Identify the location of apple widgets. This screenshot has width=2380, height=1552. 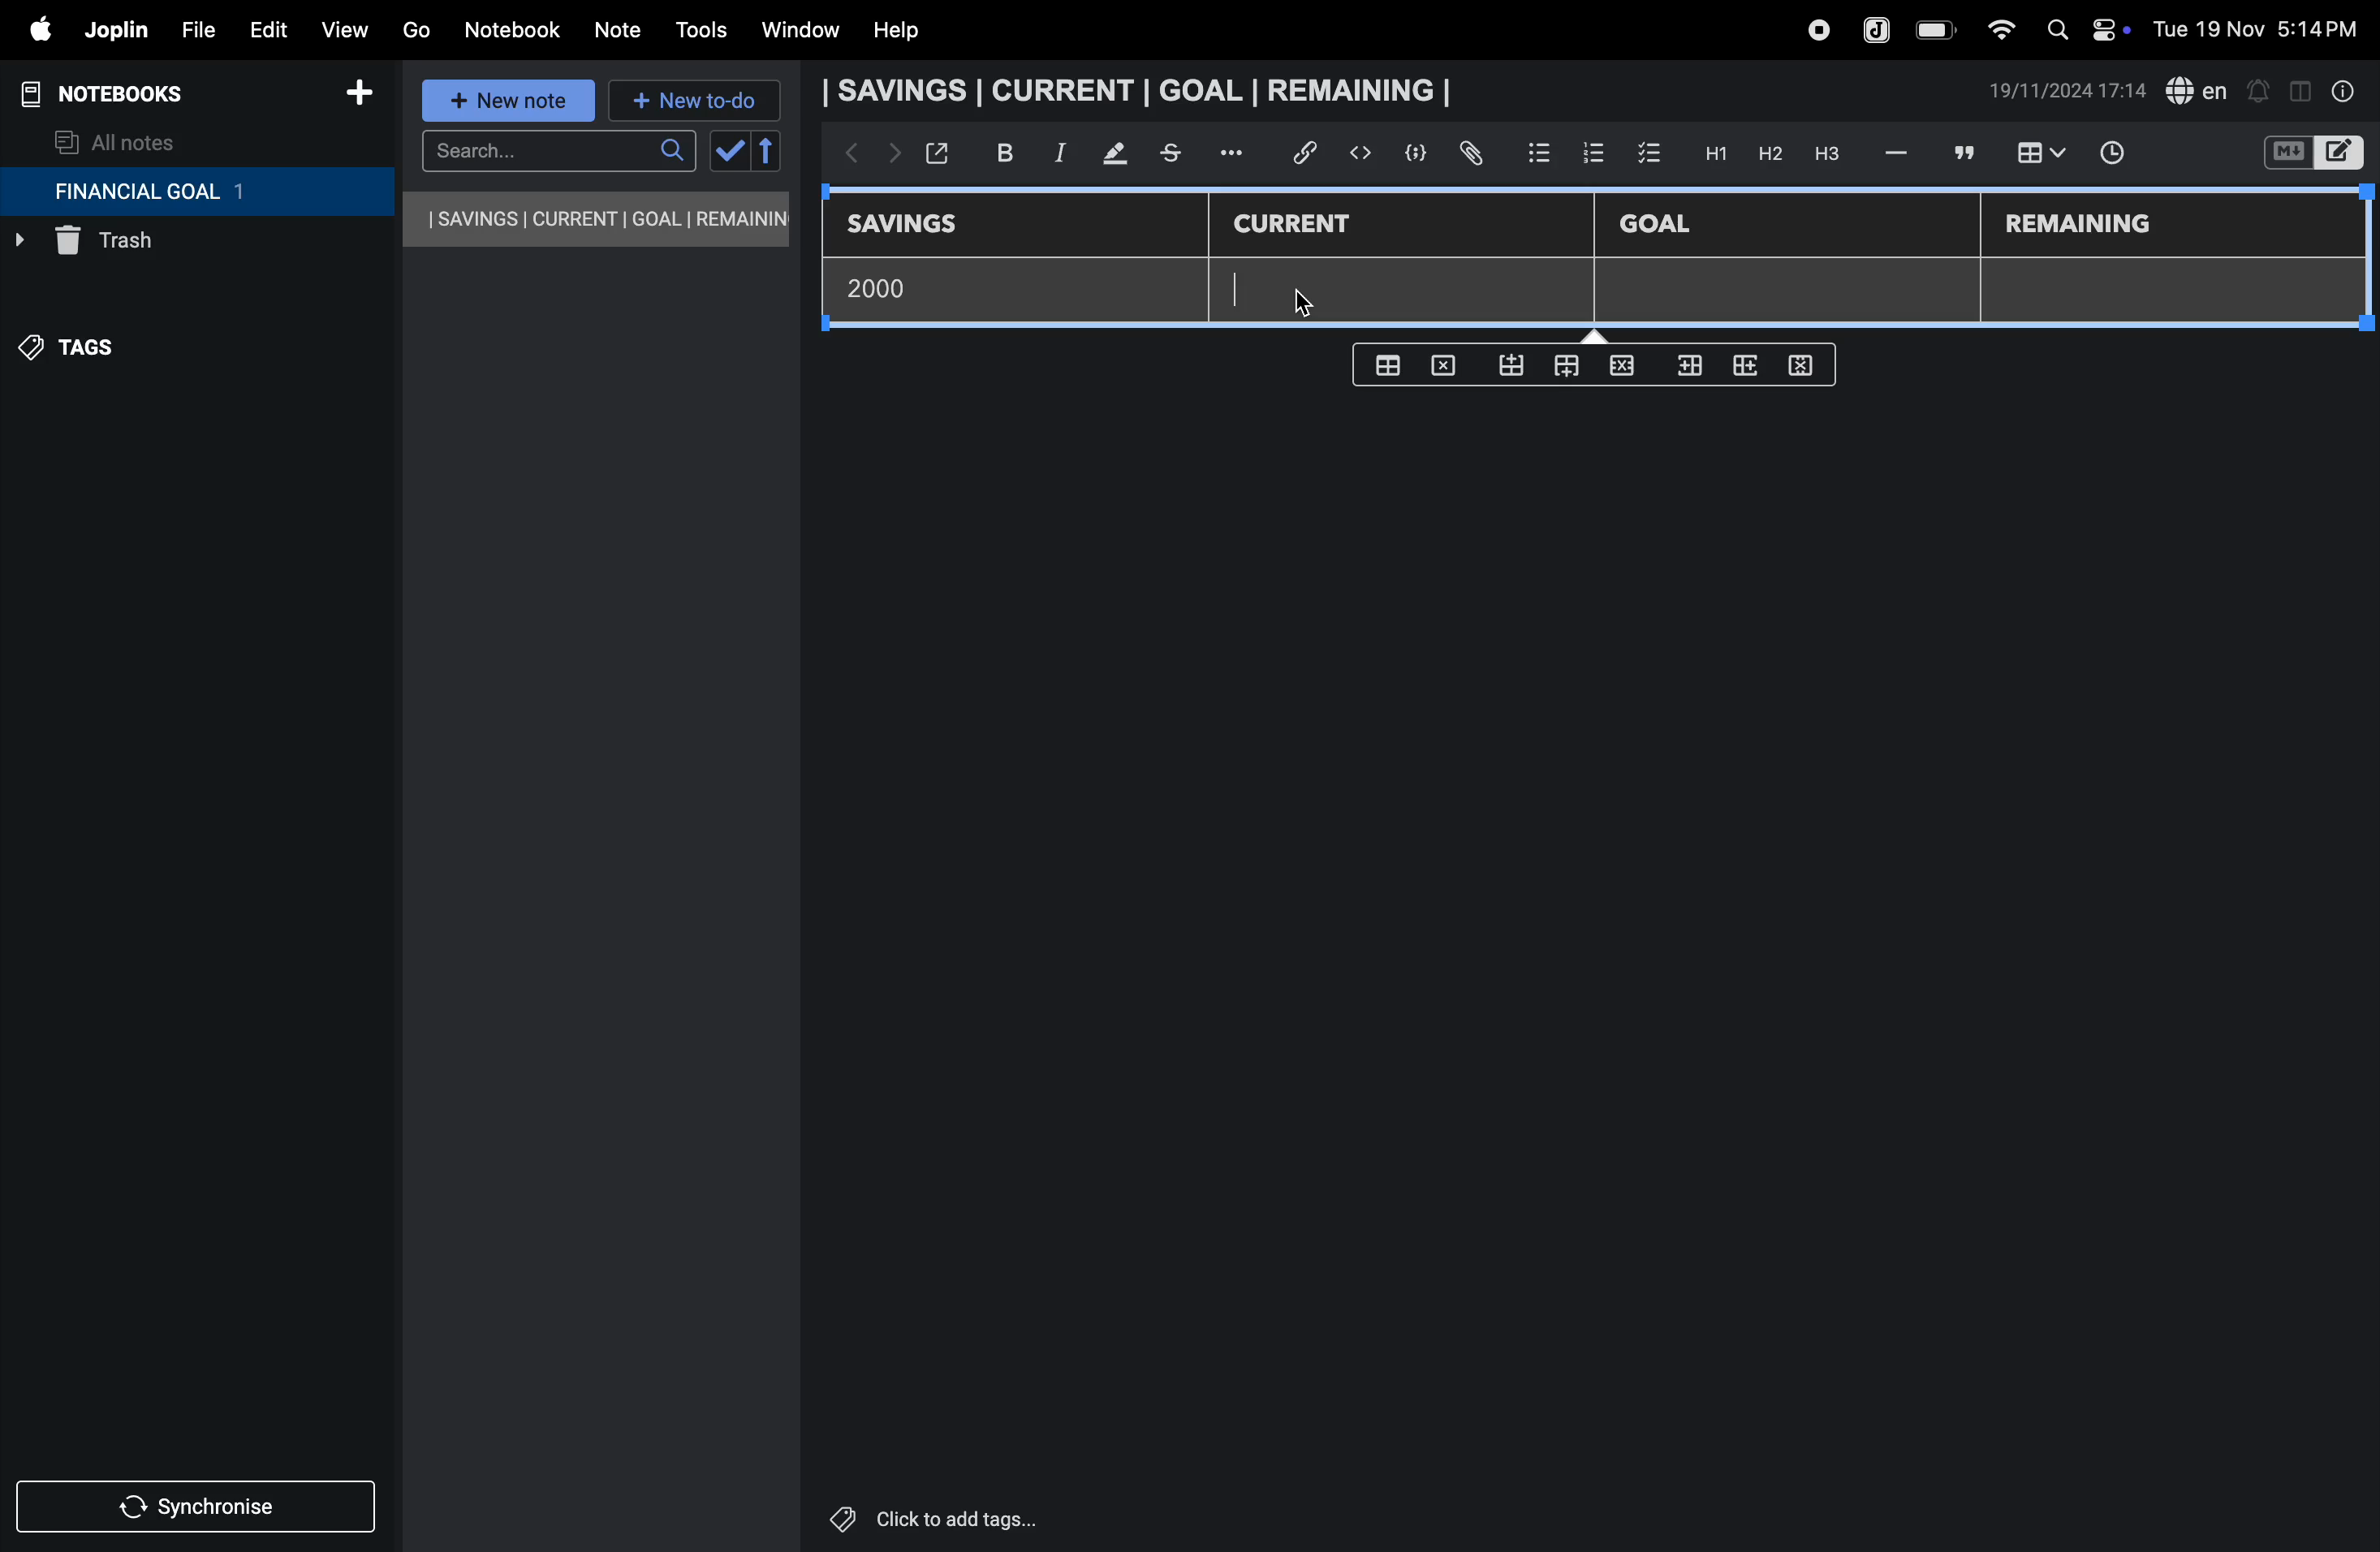
(2083, 27).